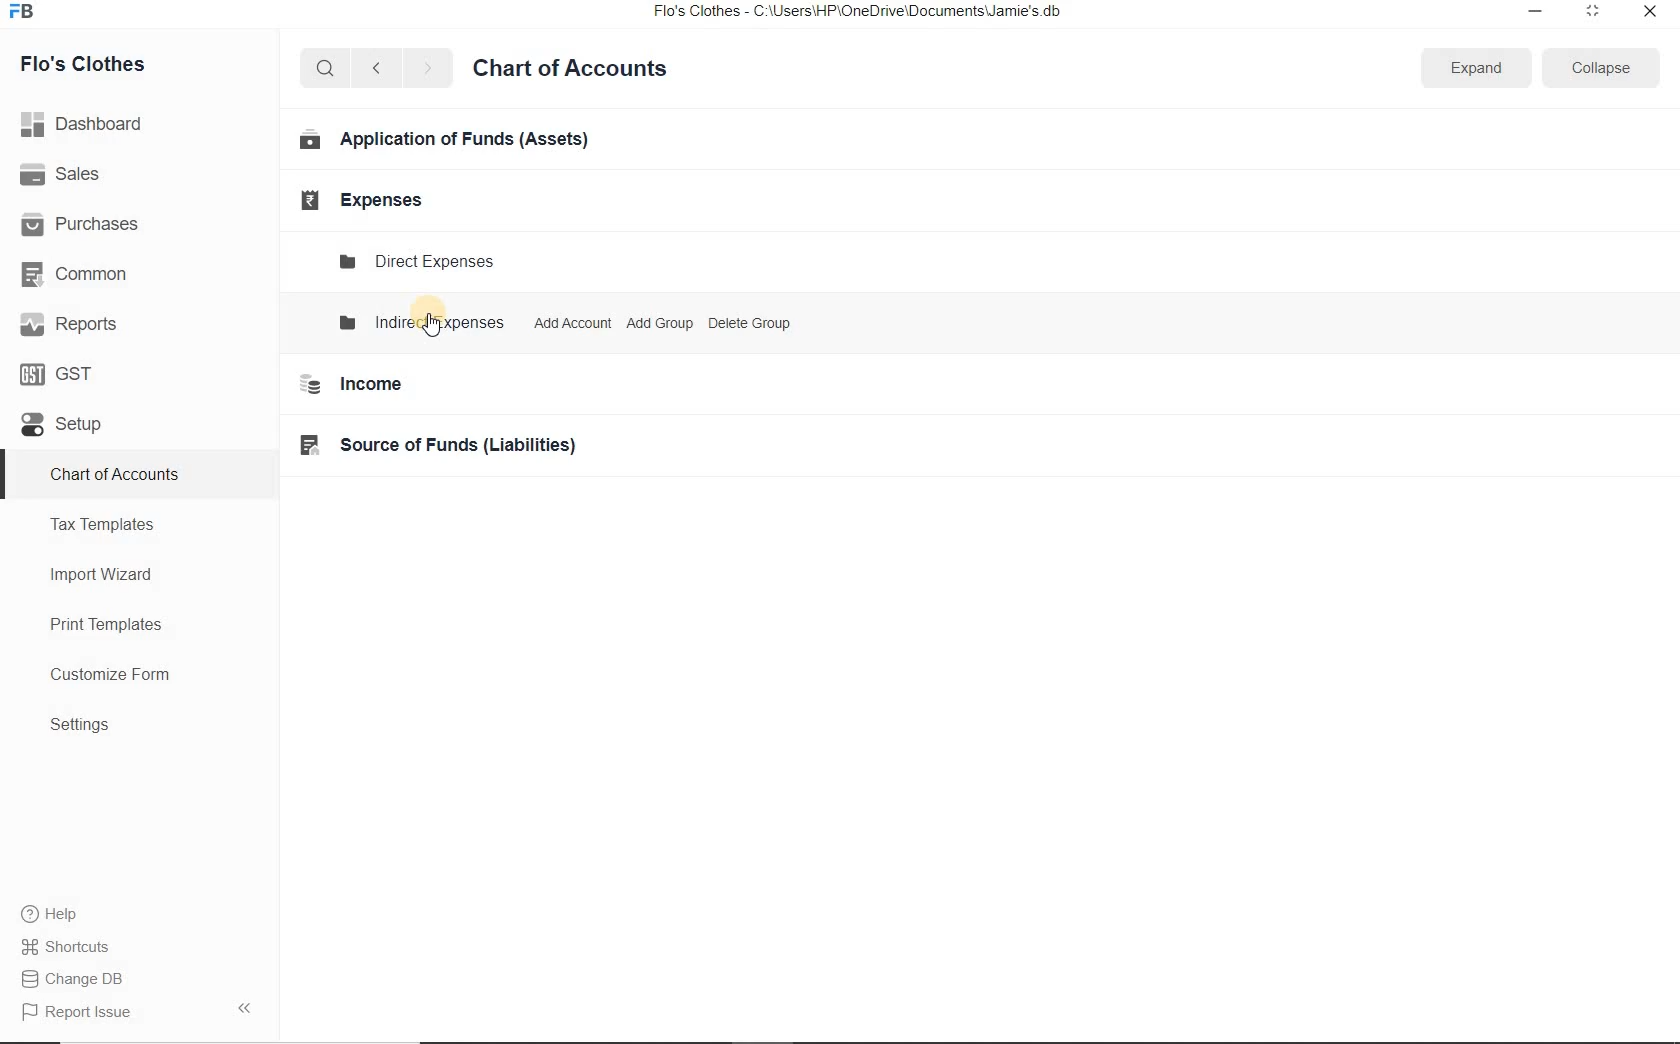 Image resolution: width=1680 pixels, height=1044 pixels. I want to click on  Help, so click(61, 914).